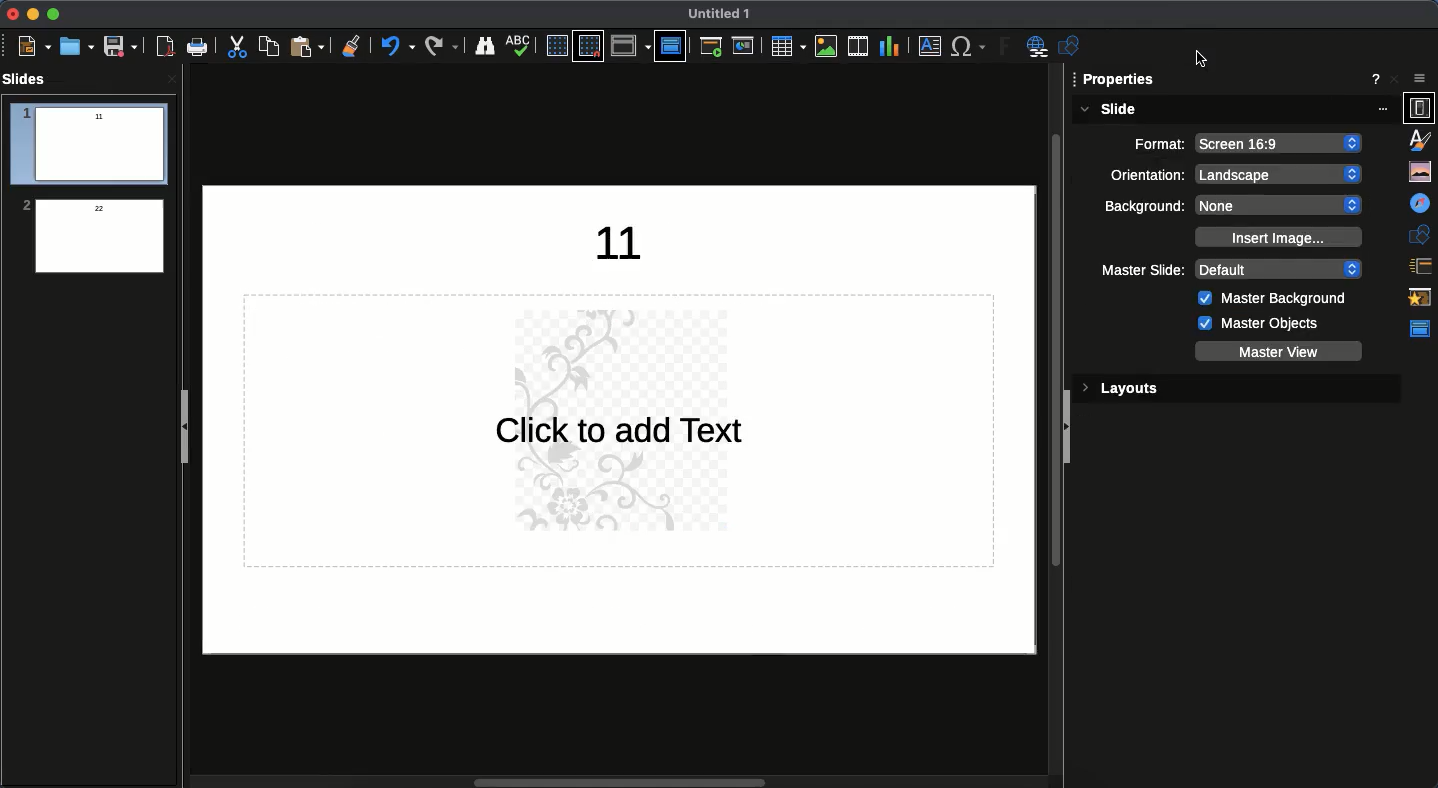  What do you see at coordinates (1419, 108) in the screenshot?
I see `Properties` at bounding box center [1419, 108].